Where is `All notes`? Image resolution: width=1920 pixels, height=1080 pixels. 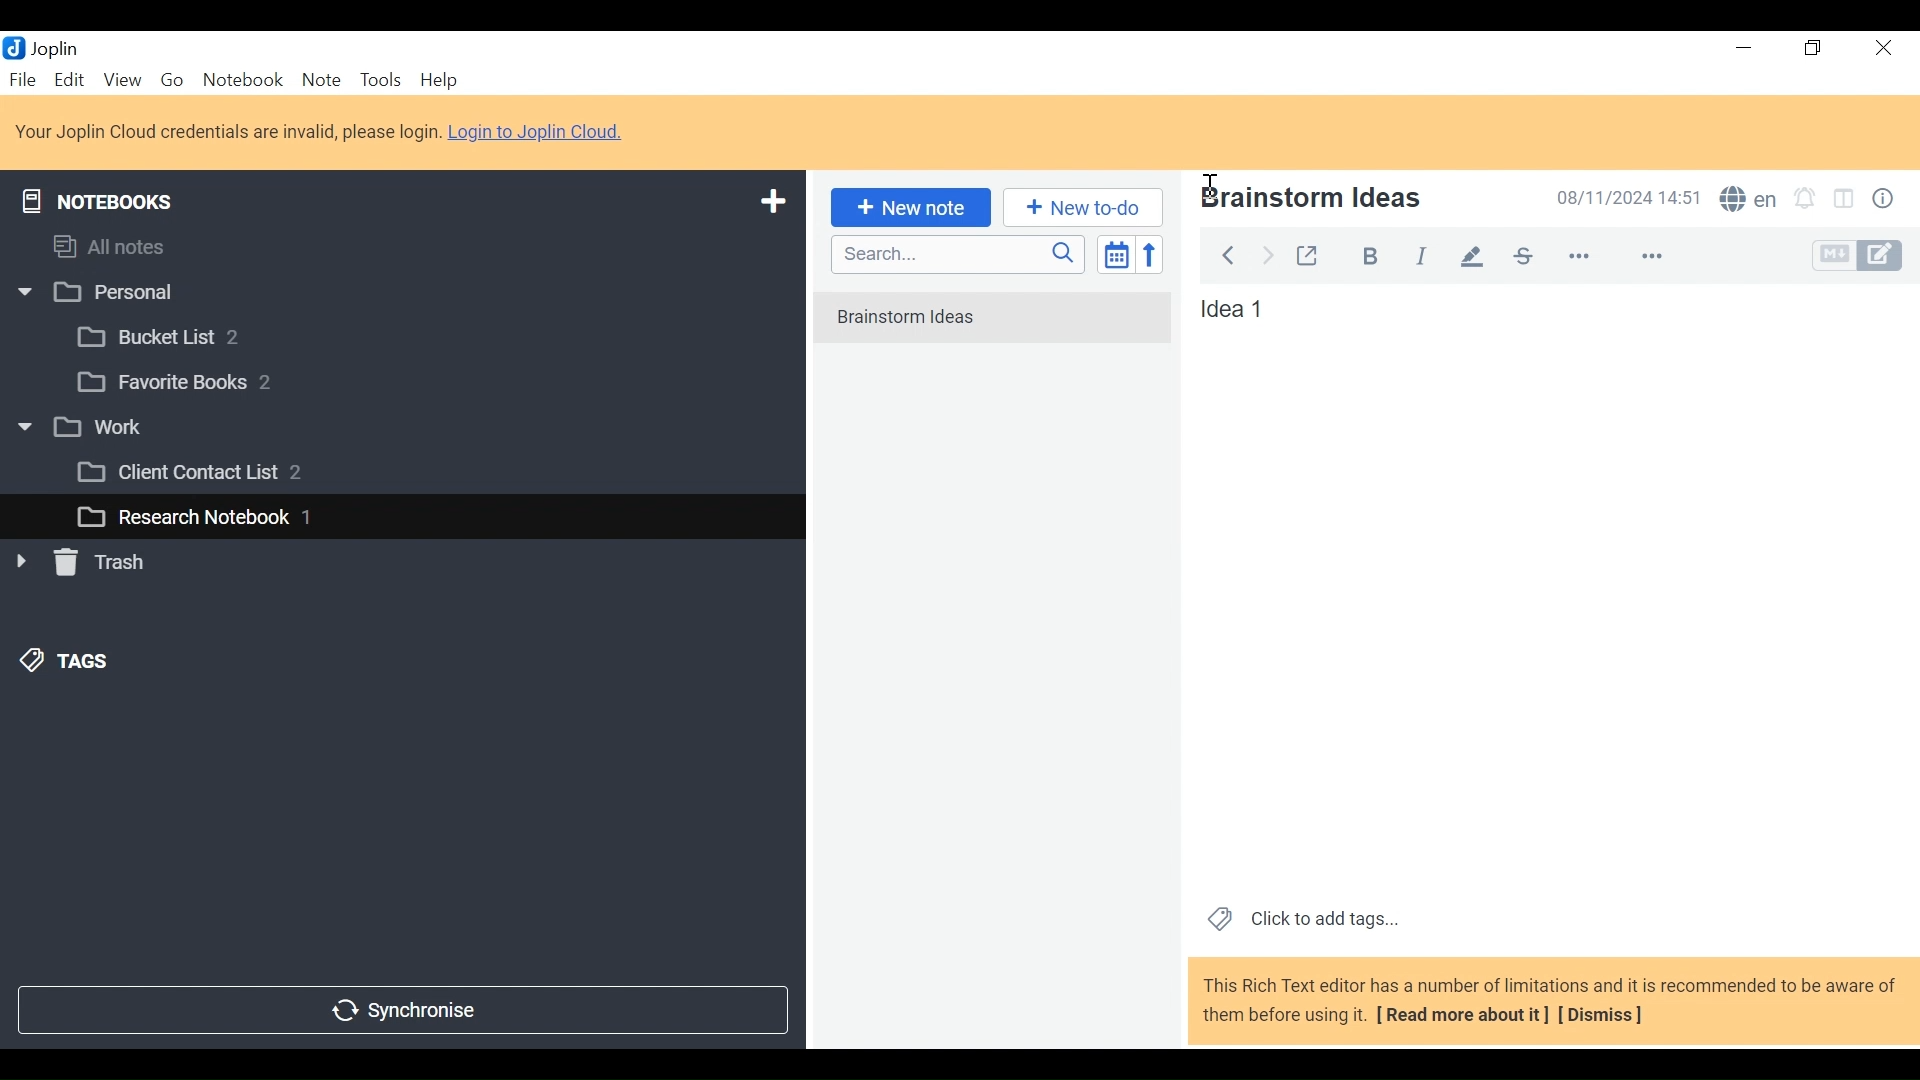 All notes is located at coordinates (128, 243).